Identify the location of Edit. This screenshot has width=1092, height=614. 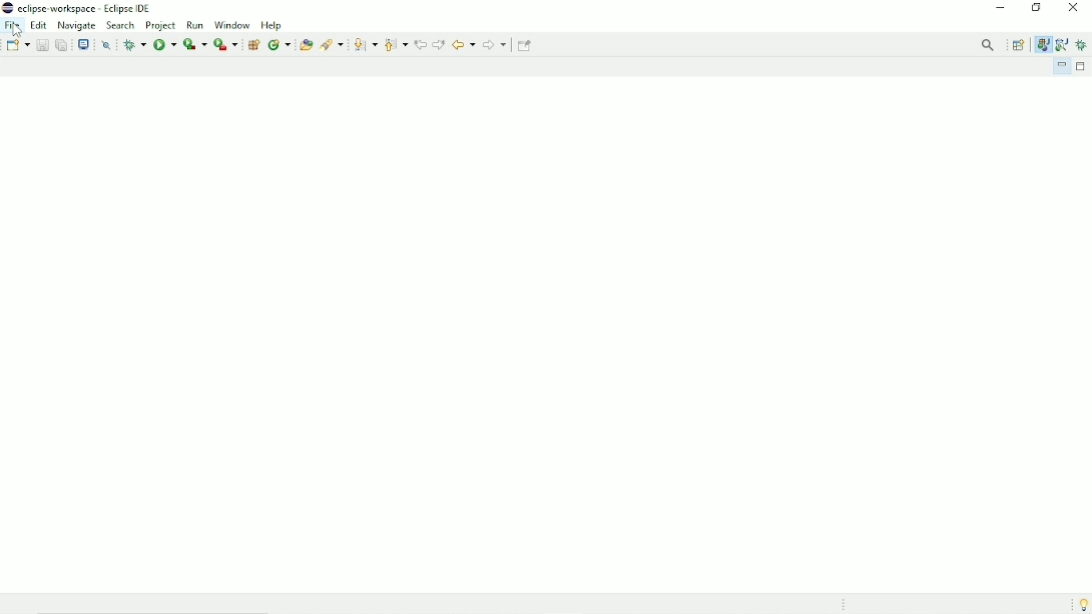
(39, 25).